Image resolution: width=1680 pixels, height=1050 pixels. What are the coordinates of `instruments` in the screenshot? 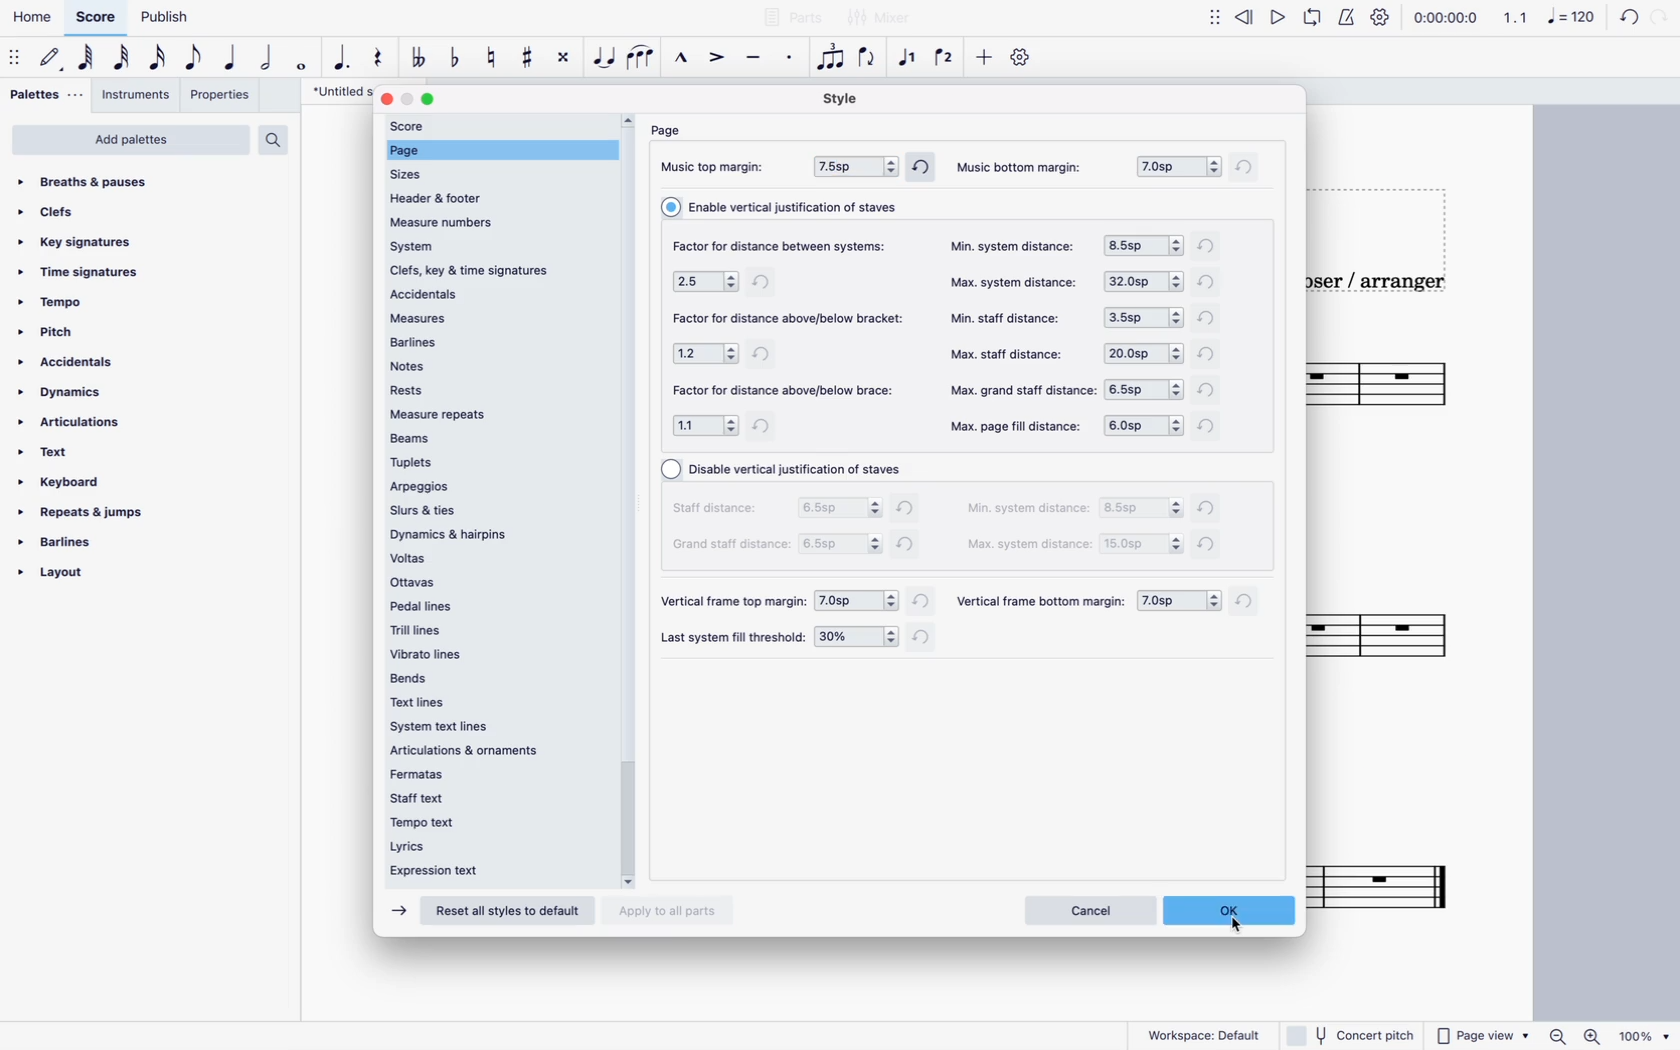 It's located at (138, 95).